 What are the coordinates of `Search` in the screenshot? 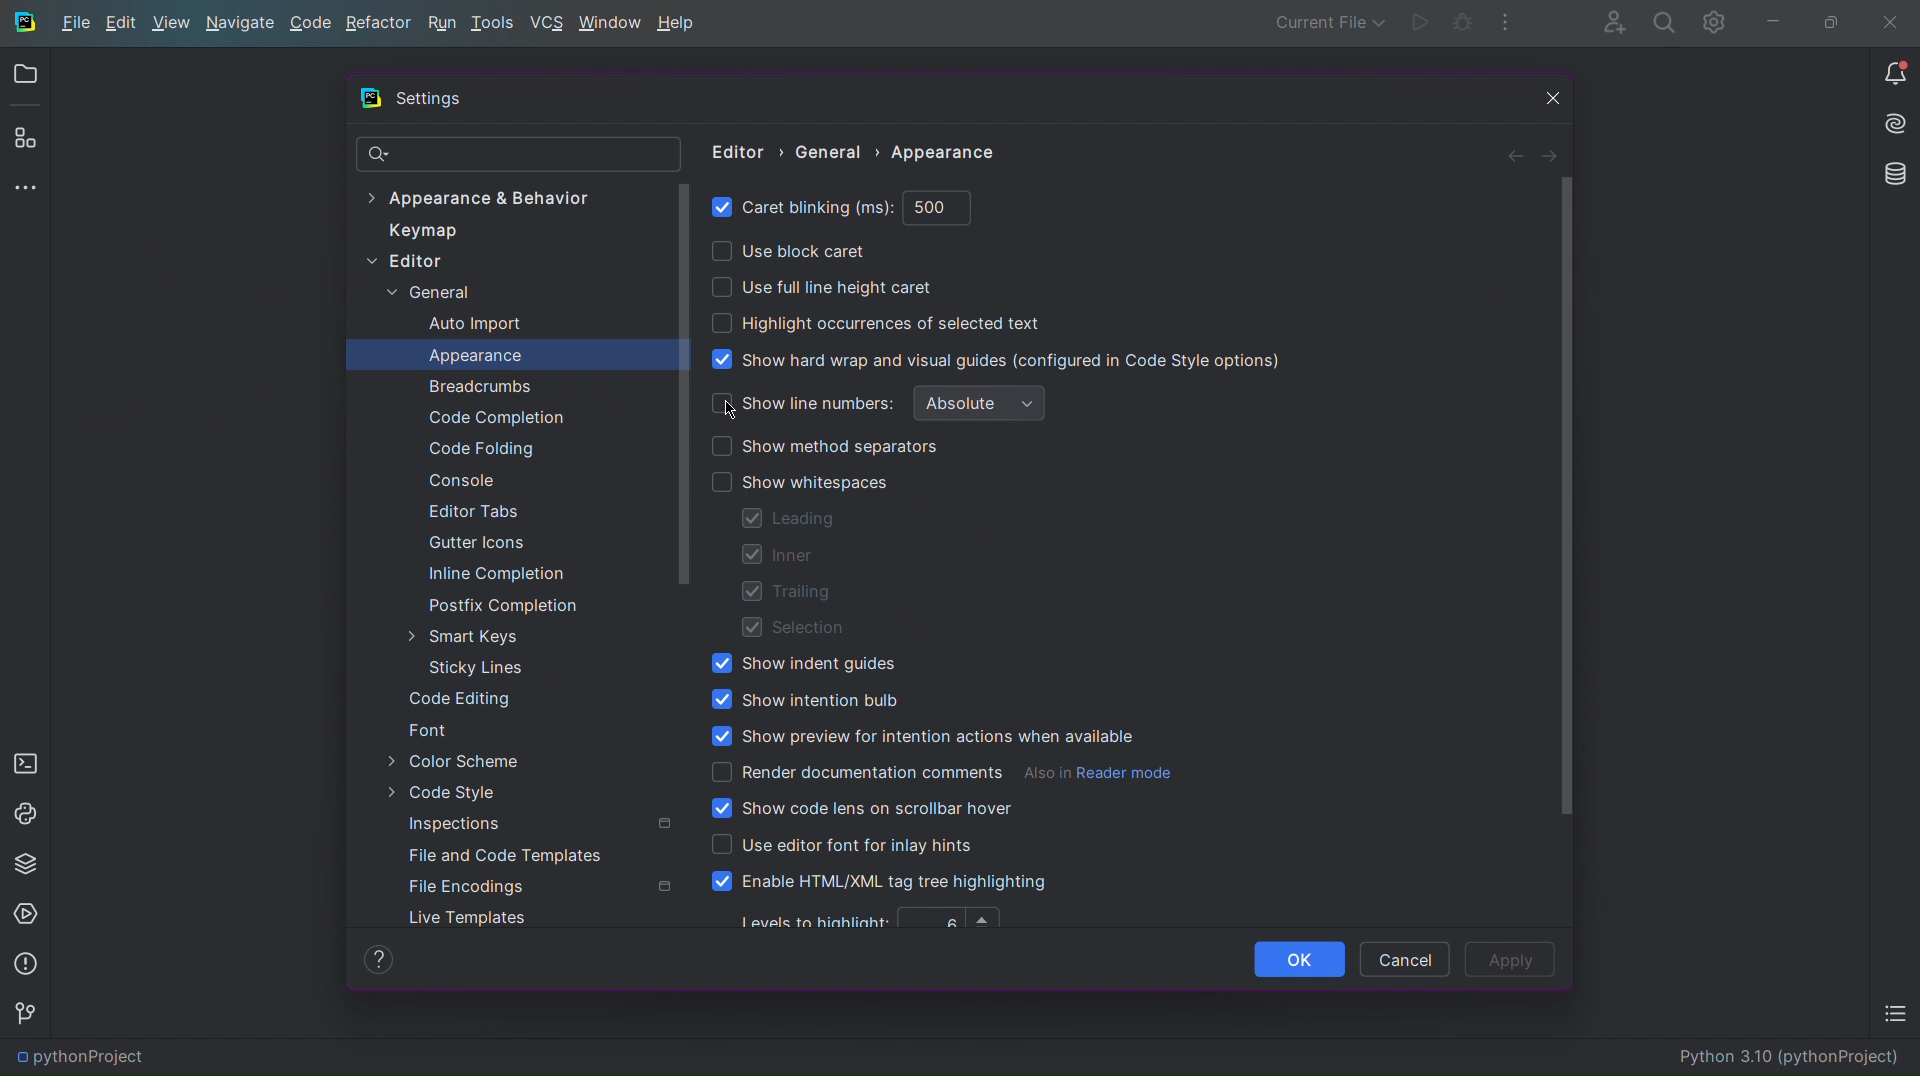 It's located at (1660, 22).